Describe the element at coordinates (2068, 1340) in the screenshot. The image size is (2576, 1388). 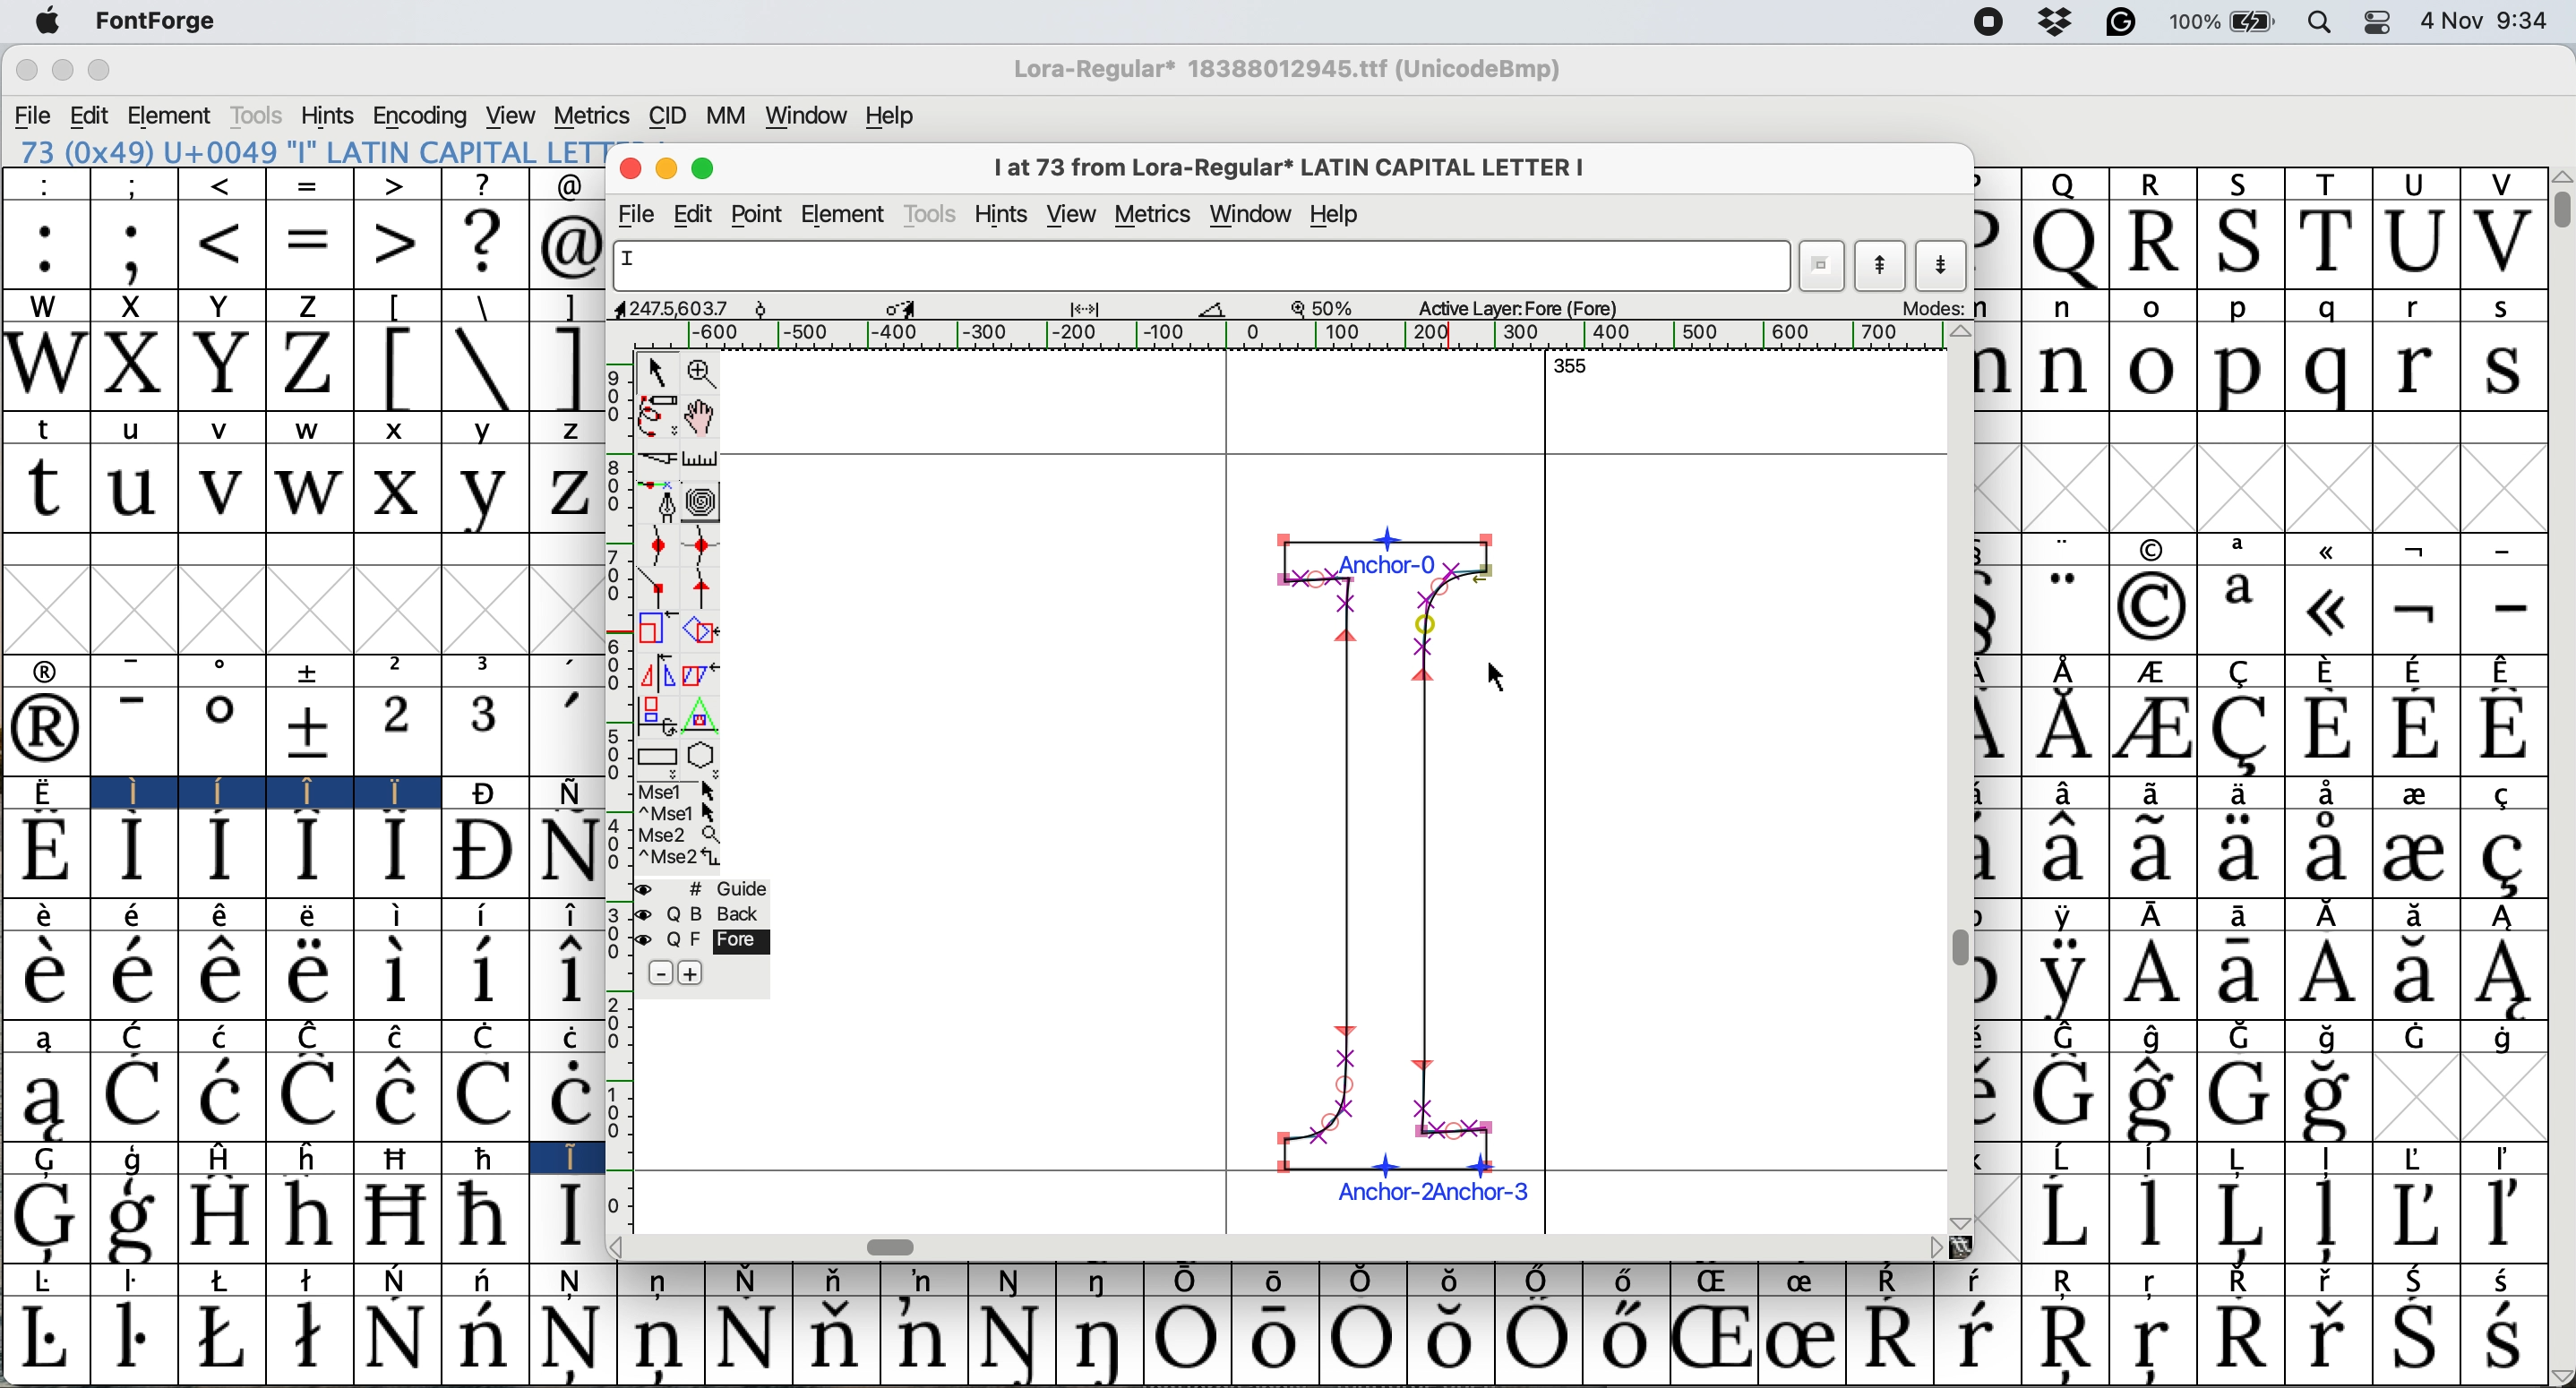
I see `Symbol` at that location.